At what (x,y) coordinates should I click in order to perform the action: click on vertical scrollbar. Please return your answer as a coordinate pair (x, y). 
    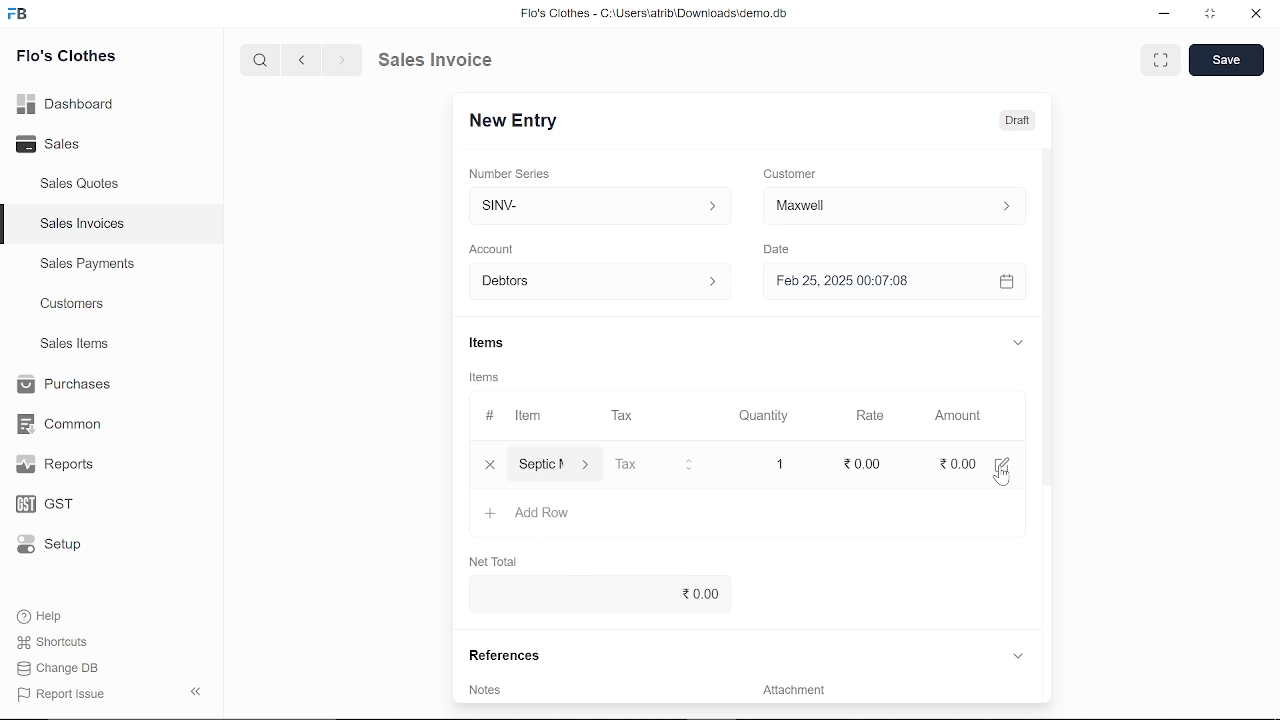
    Looking at the image, I should click on (1050, 325).